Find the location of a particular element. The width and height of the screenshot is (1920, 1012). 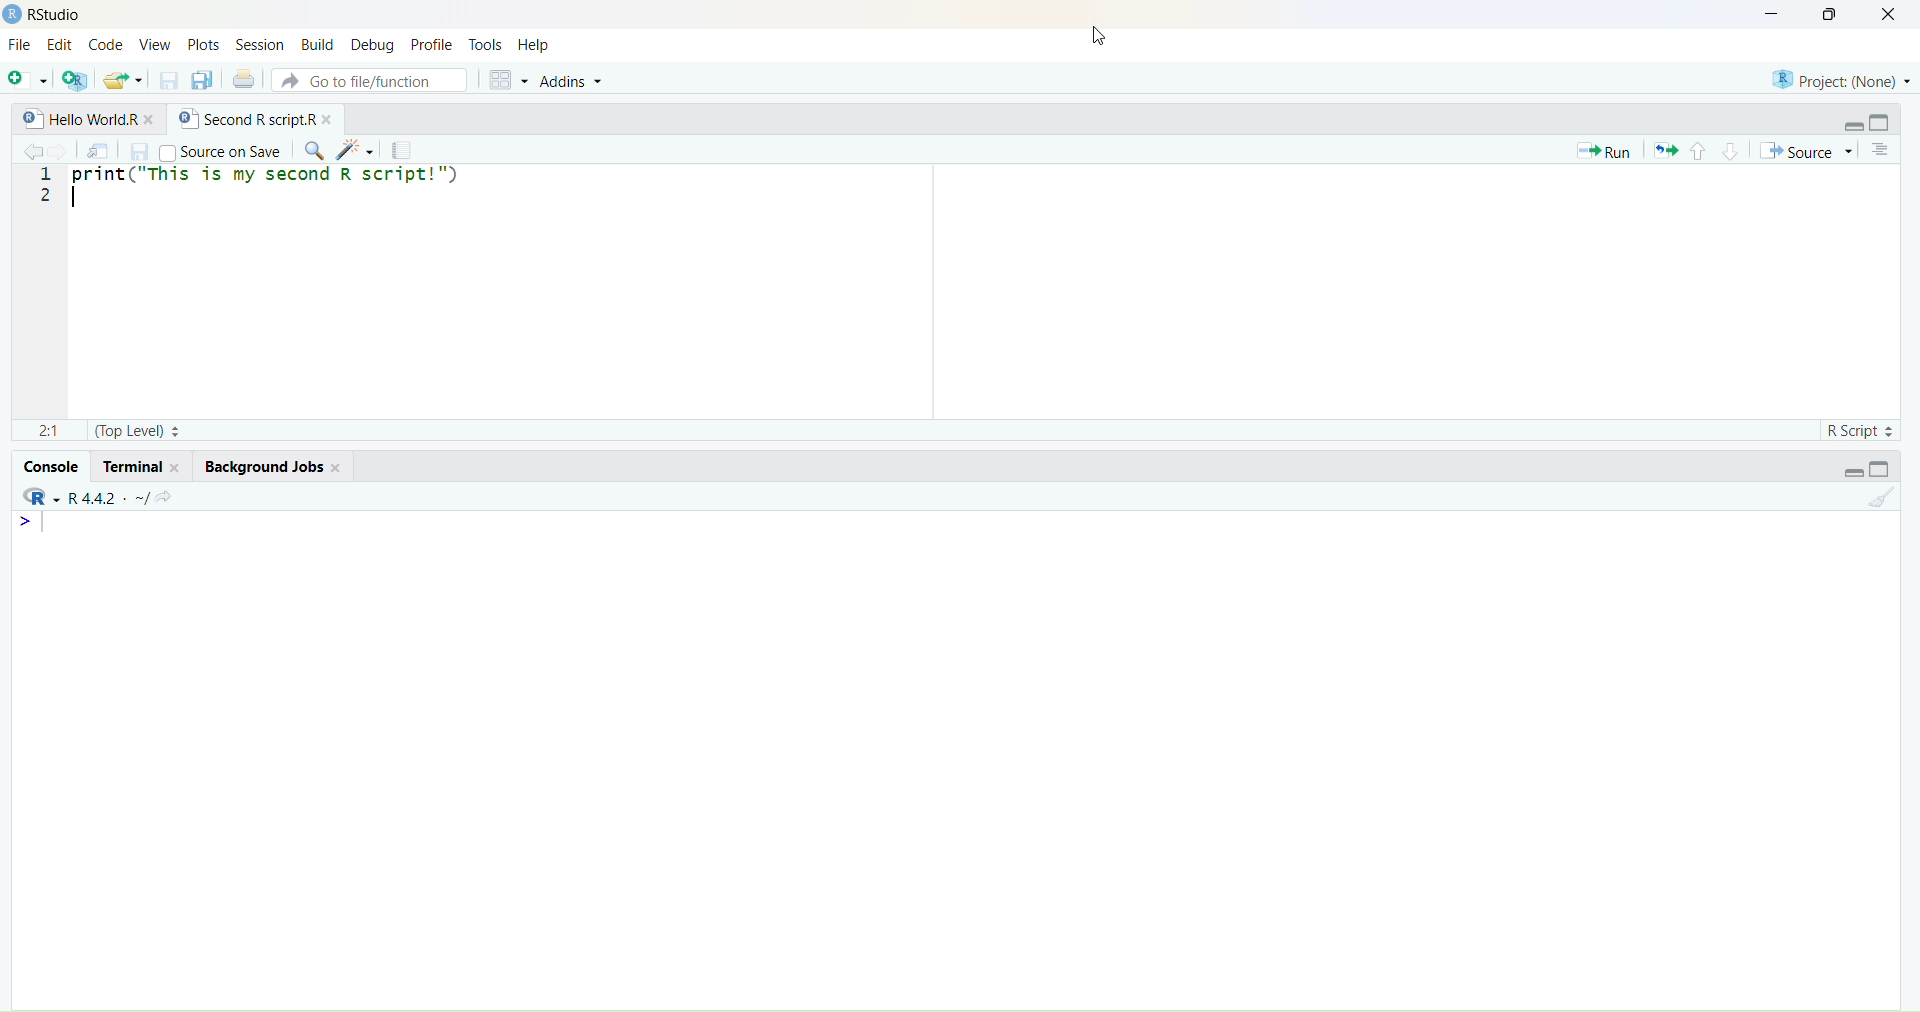

Go back to the previous source location (Ctrl + F9) is located at coordinates (30, 150).